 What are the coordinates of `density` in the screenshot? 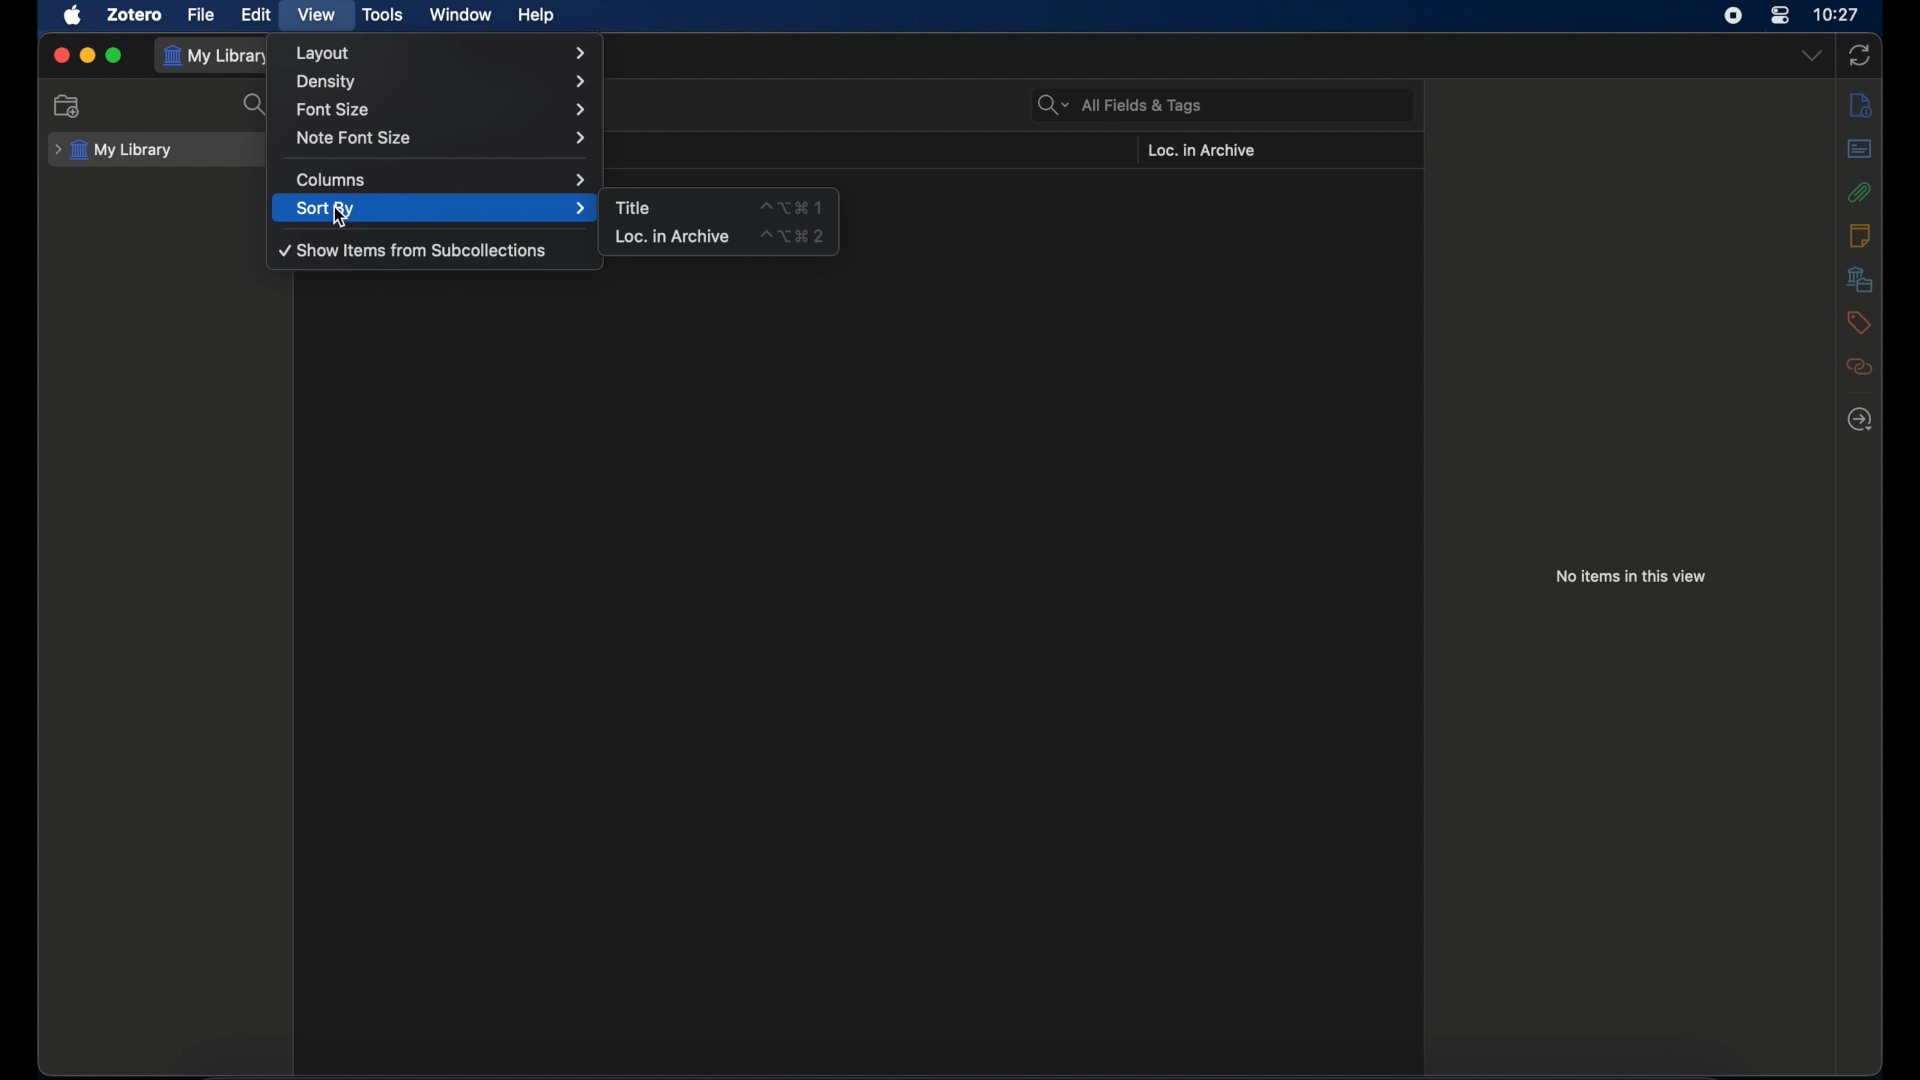 It's located at (440, 81).